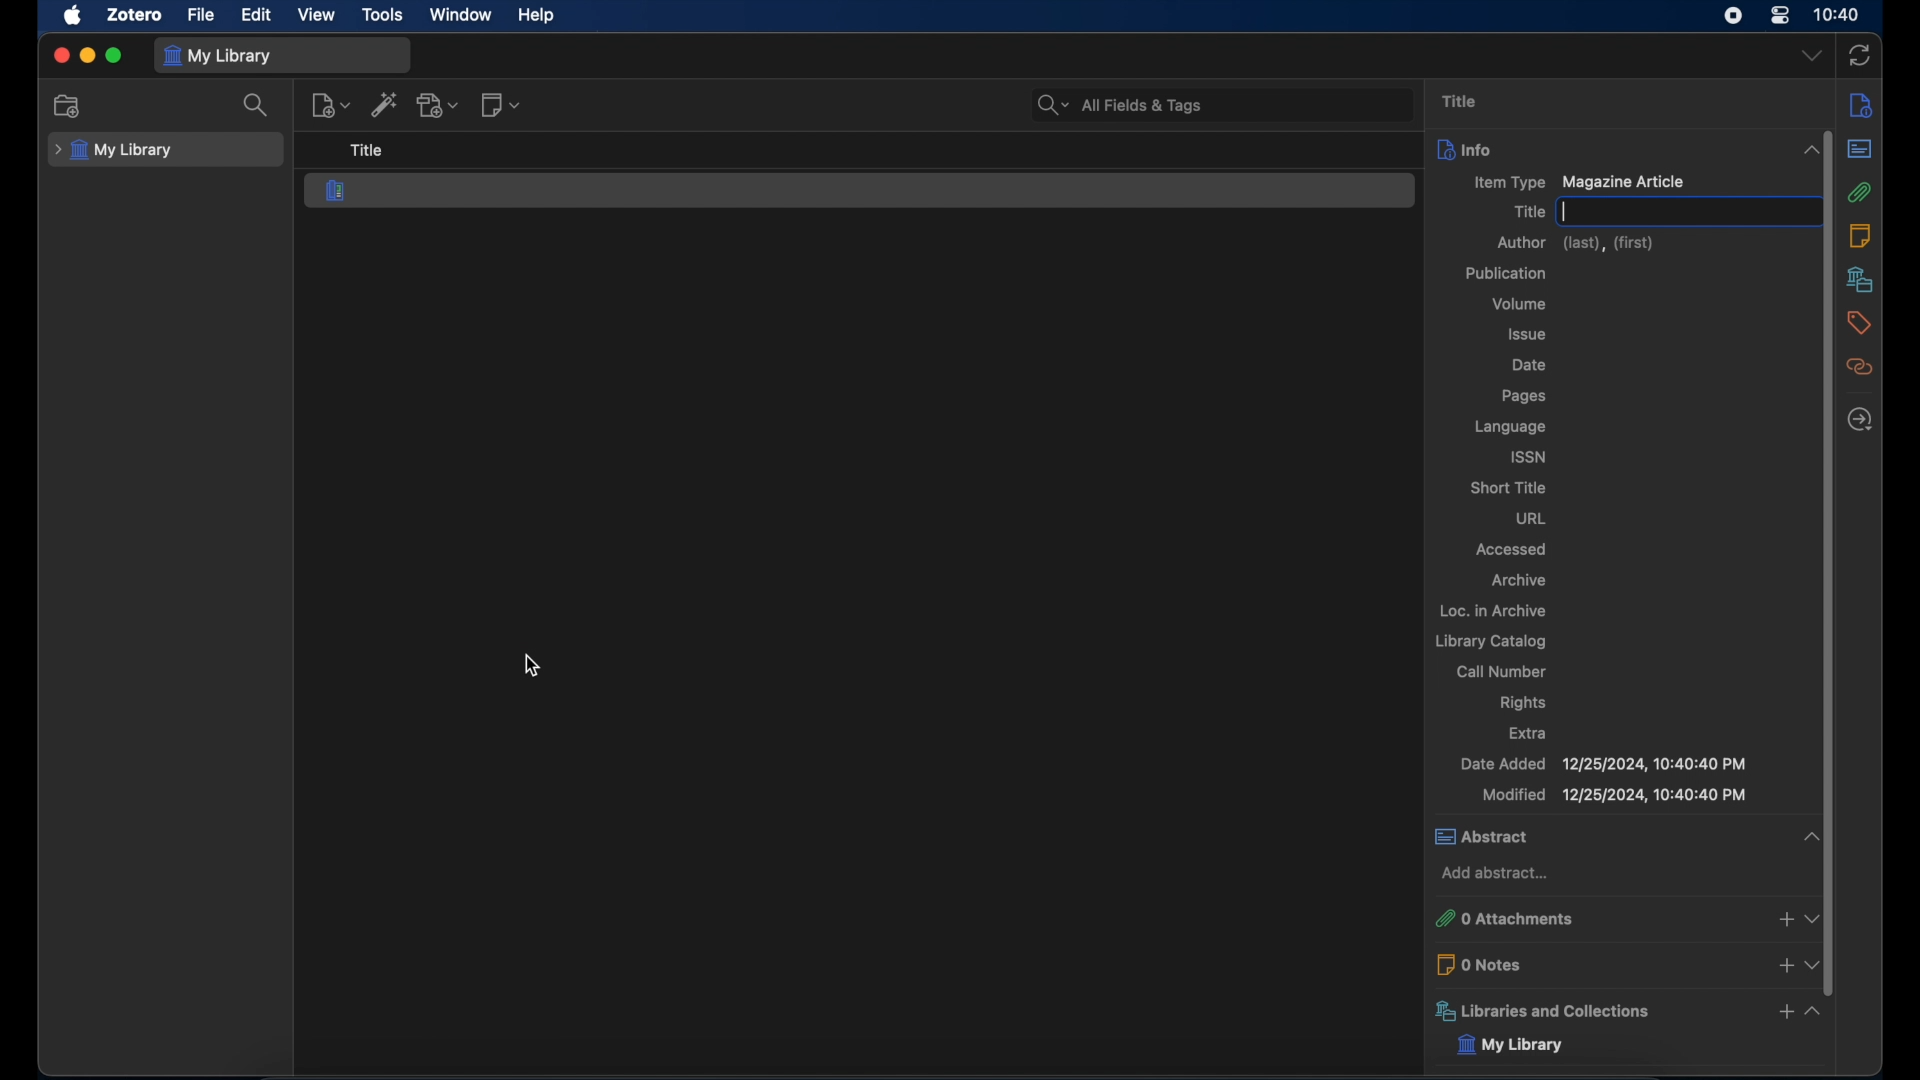 The height and width of the screenshot is (1080, 1920). Describe the element at coordinates (1529, 733) in the screenshot. I see `extra` at that location.